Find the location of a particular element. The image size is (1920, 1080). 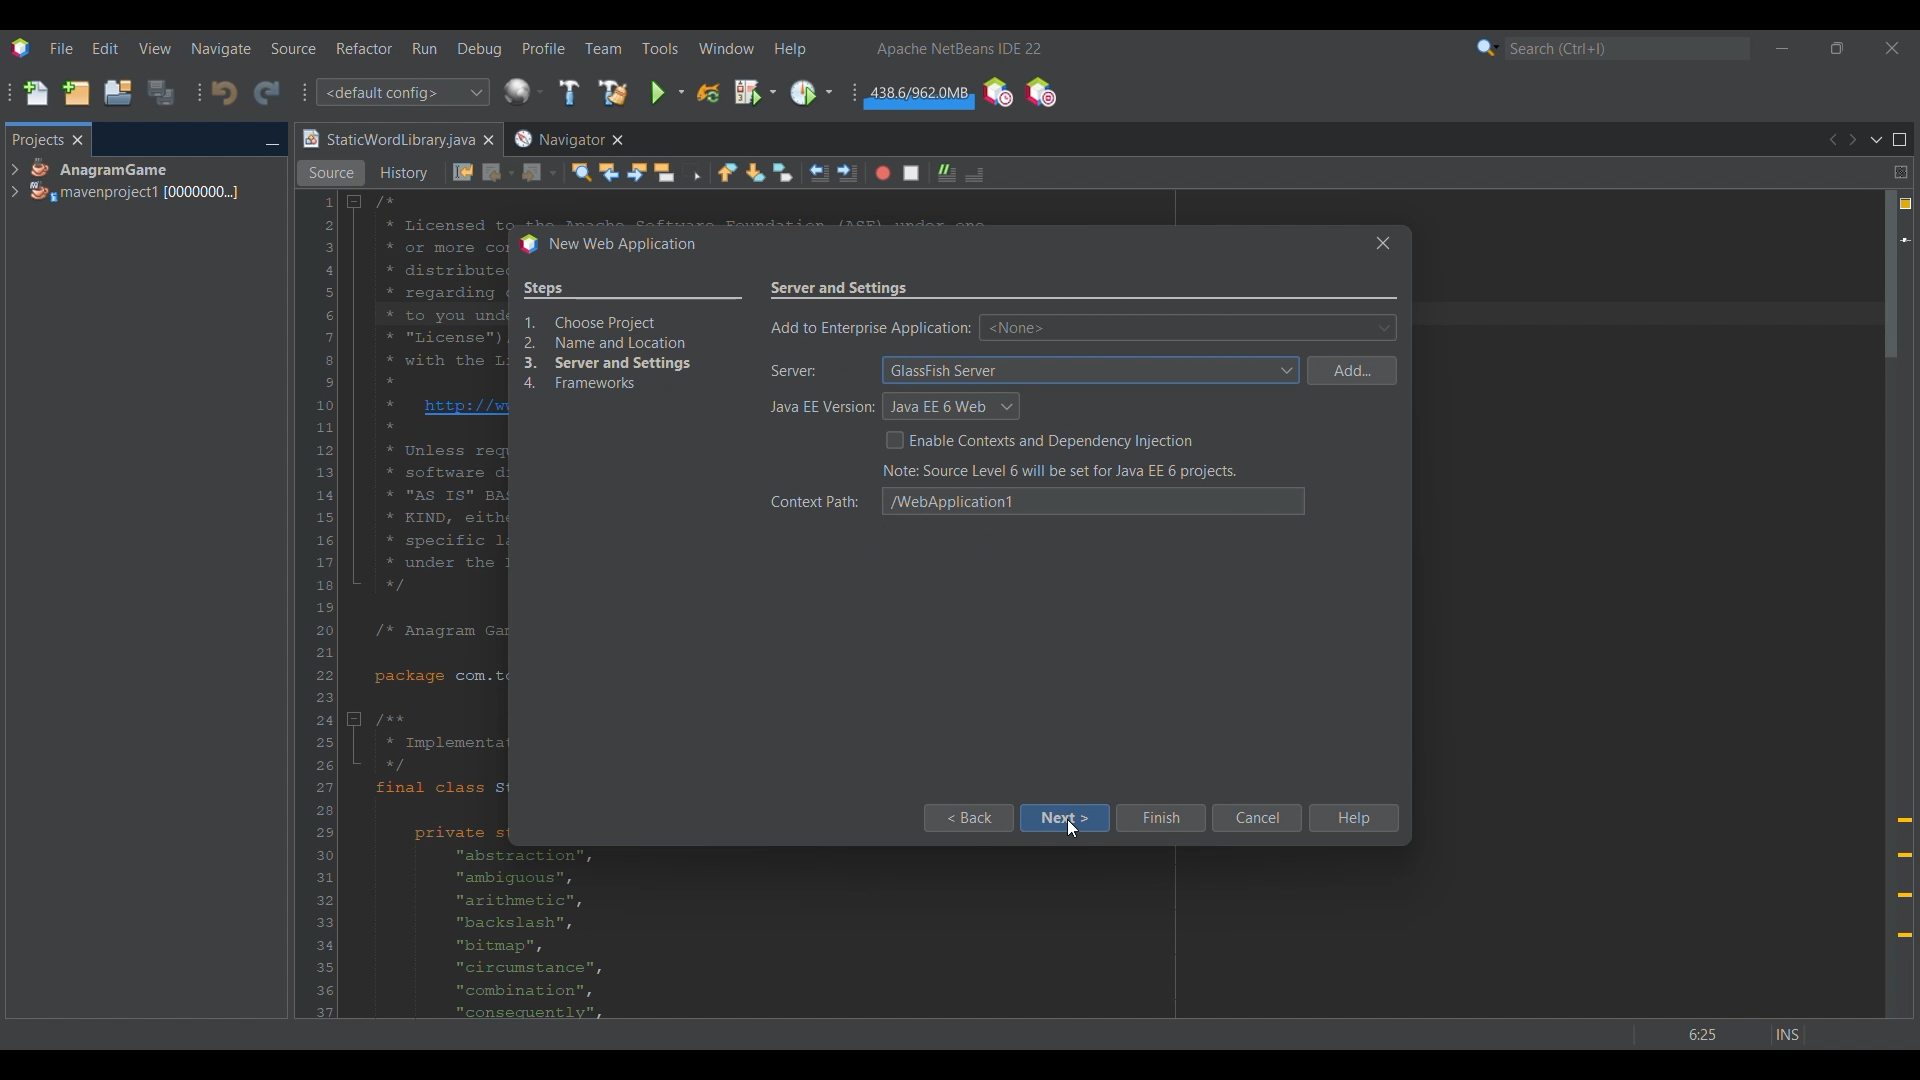

Software logo is located at coordinates (20, 48).